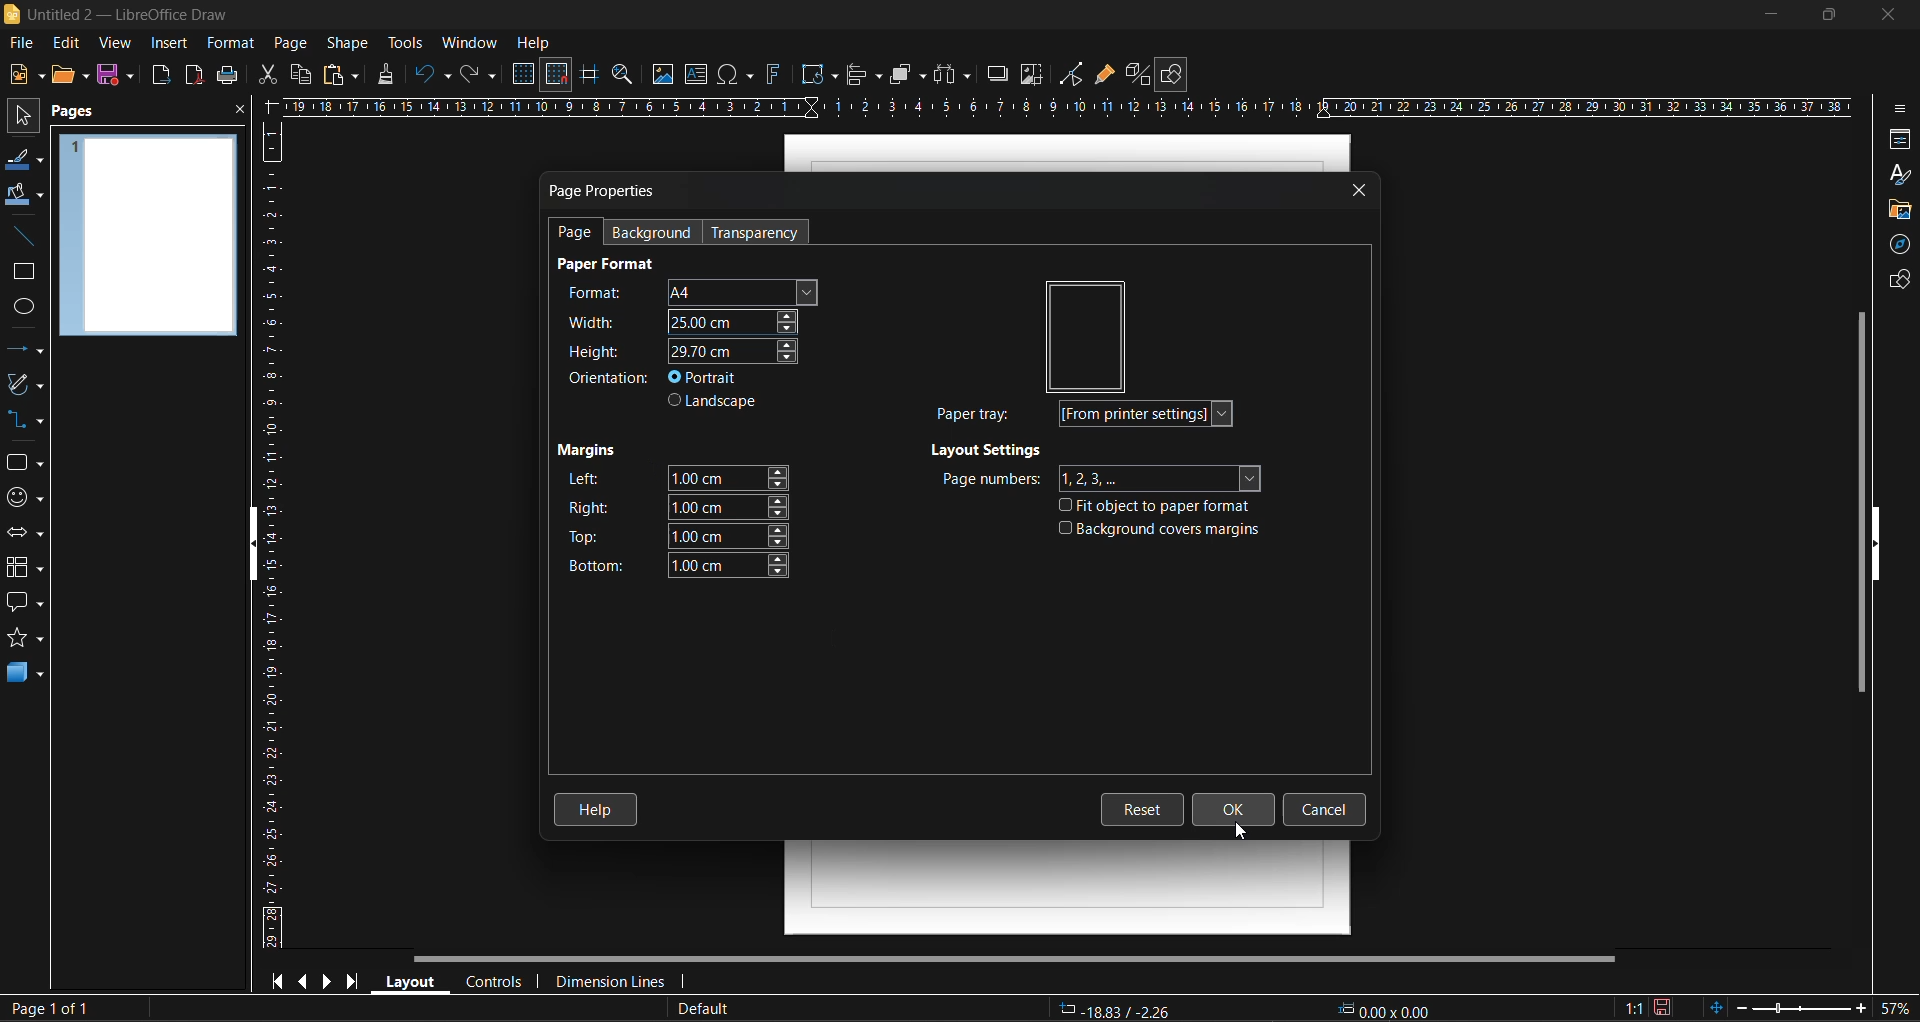 This screenshot has width=1920, height=1022. Describe the element at coordinates (1715, 1007) in the screenshot. I see `fit page to current window` at that location.